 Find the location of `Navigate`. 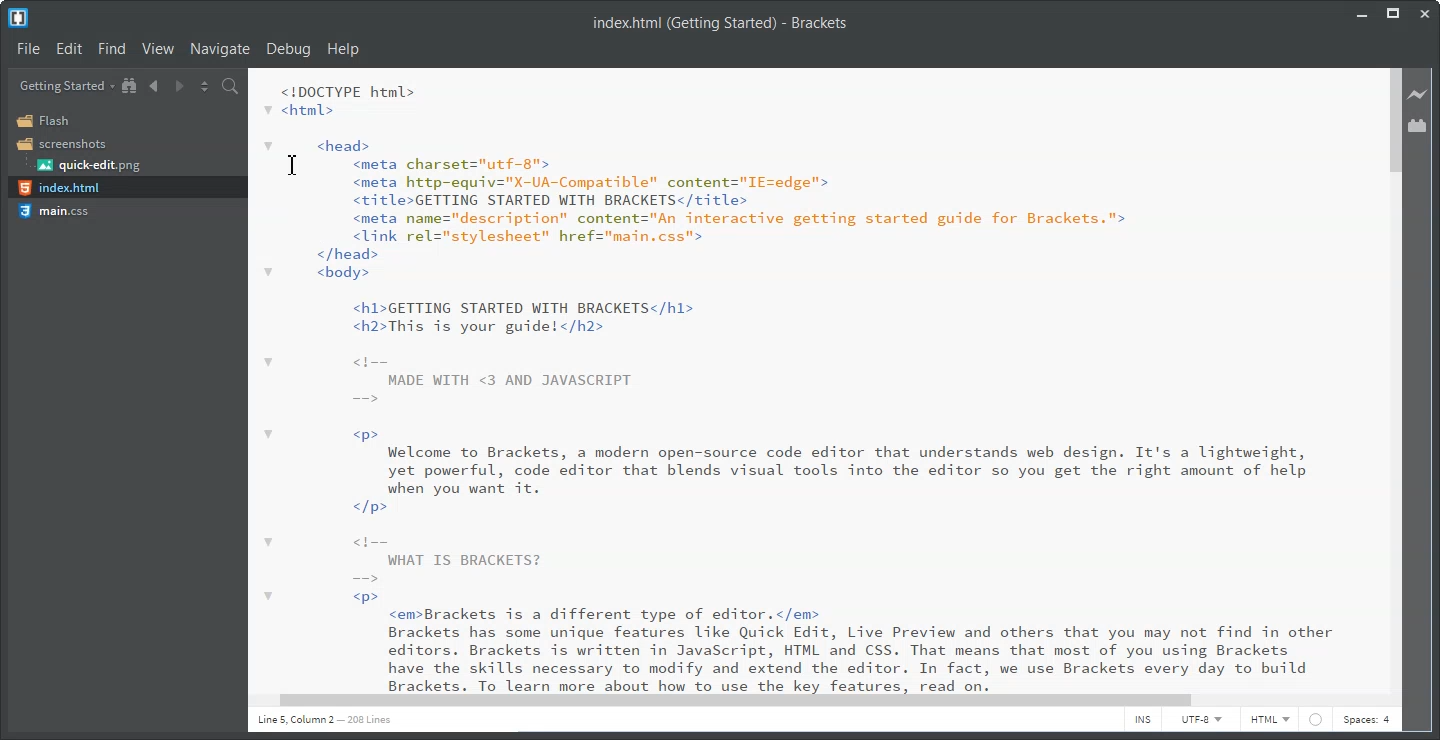

Navigate is located at coordinates (219, 49).